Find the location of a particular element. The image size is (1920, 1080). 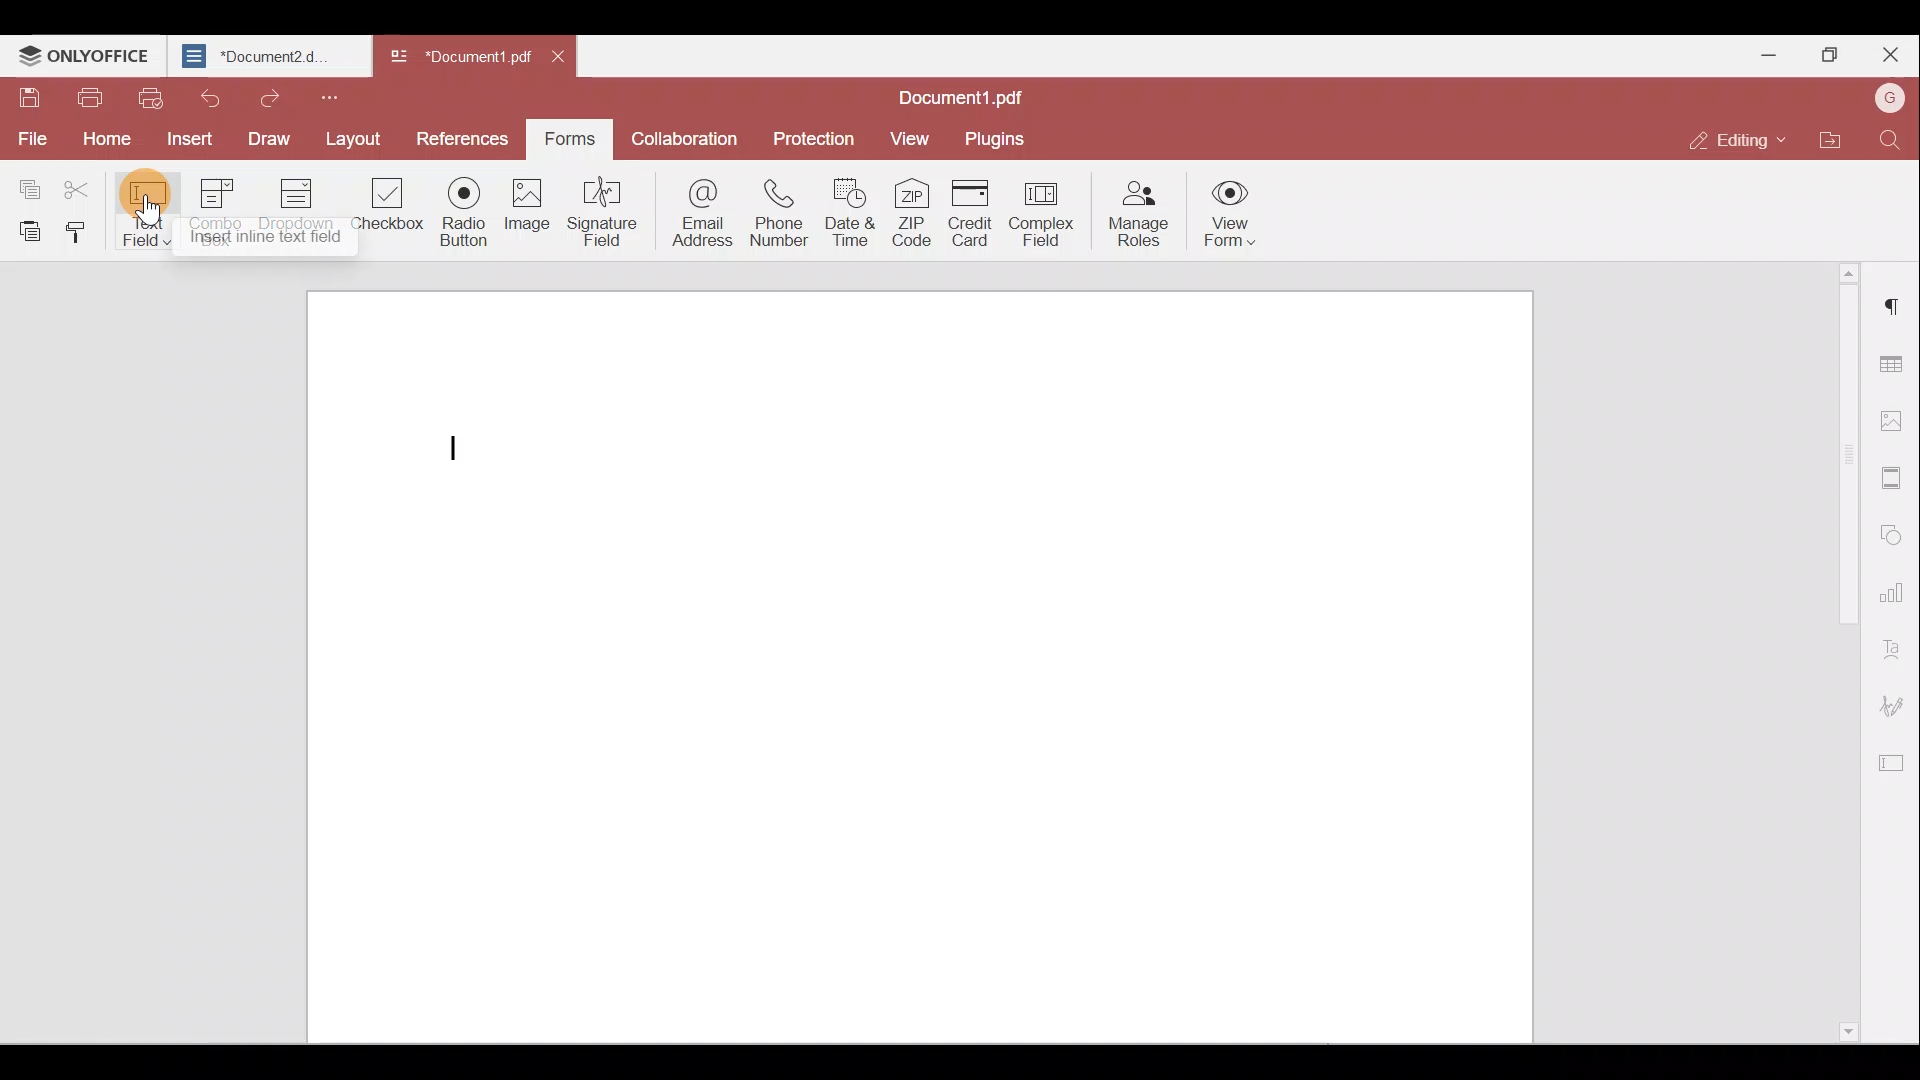

Insert is located at coordinates (187, 137).